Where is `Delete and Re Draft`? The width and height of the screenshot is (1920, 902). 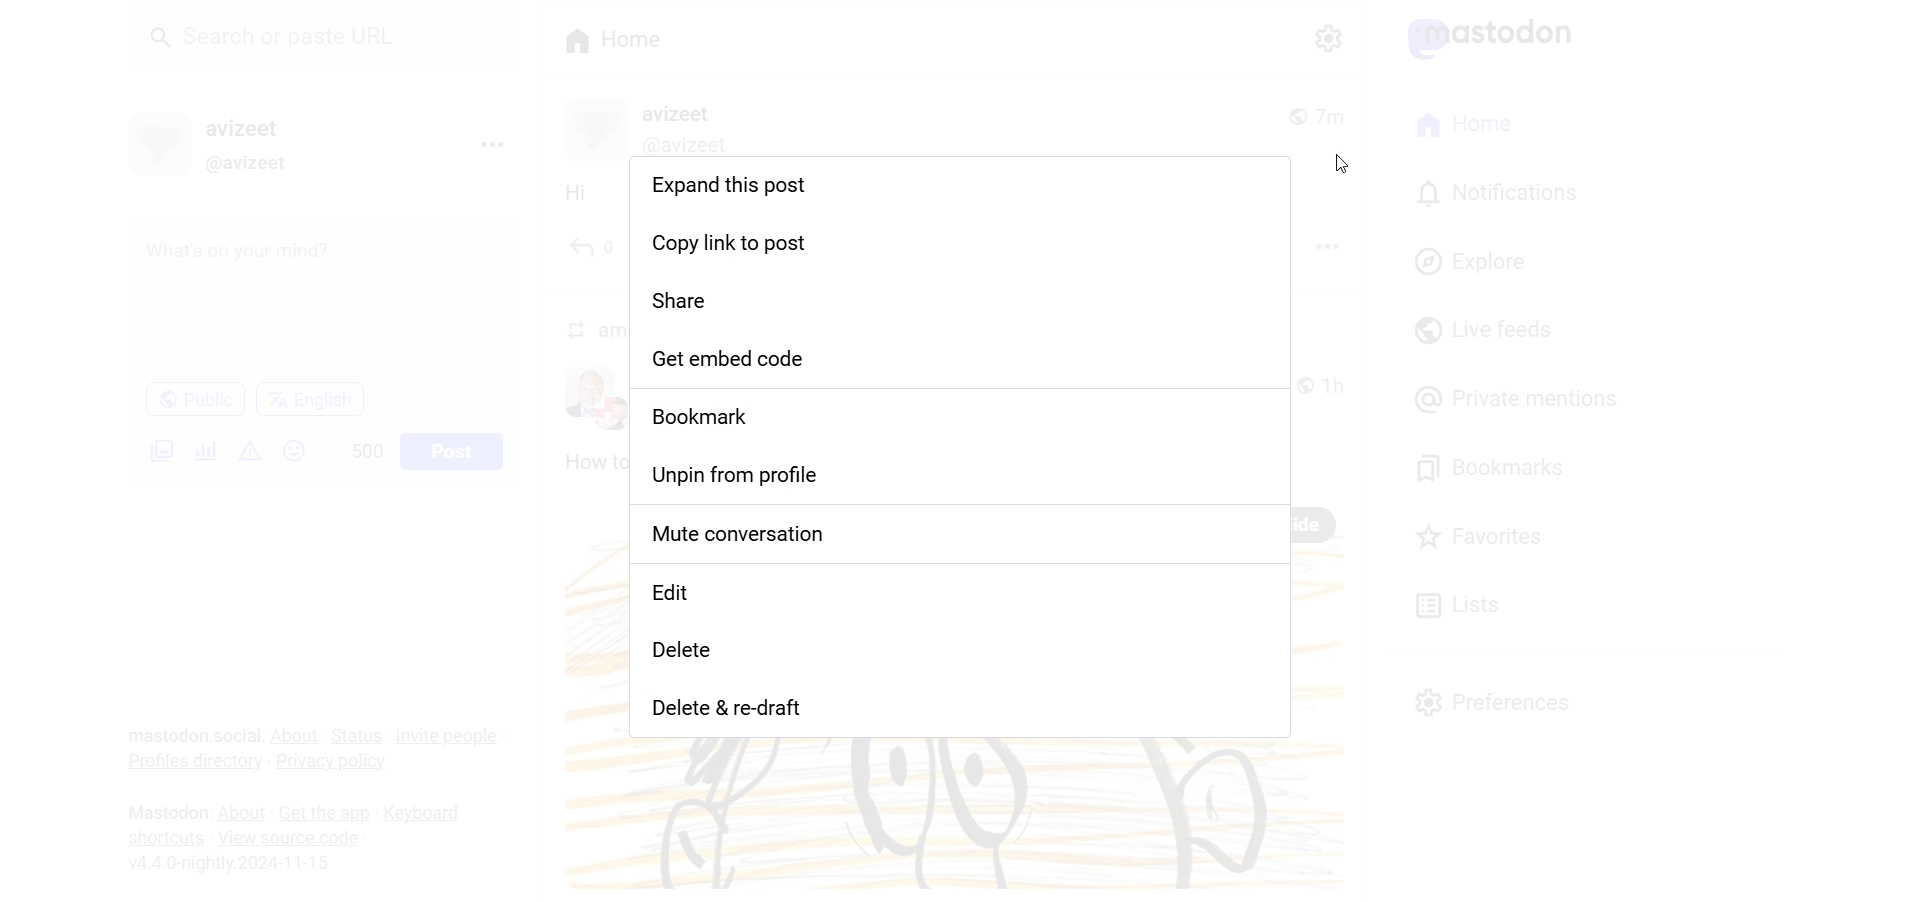 Delete and Re Draft is located at coordinates (958, 712).